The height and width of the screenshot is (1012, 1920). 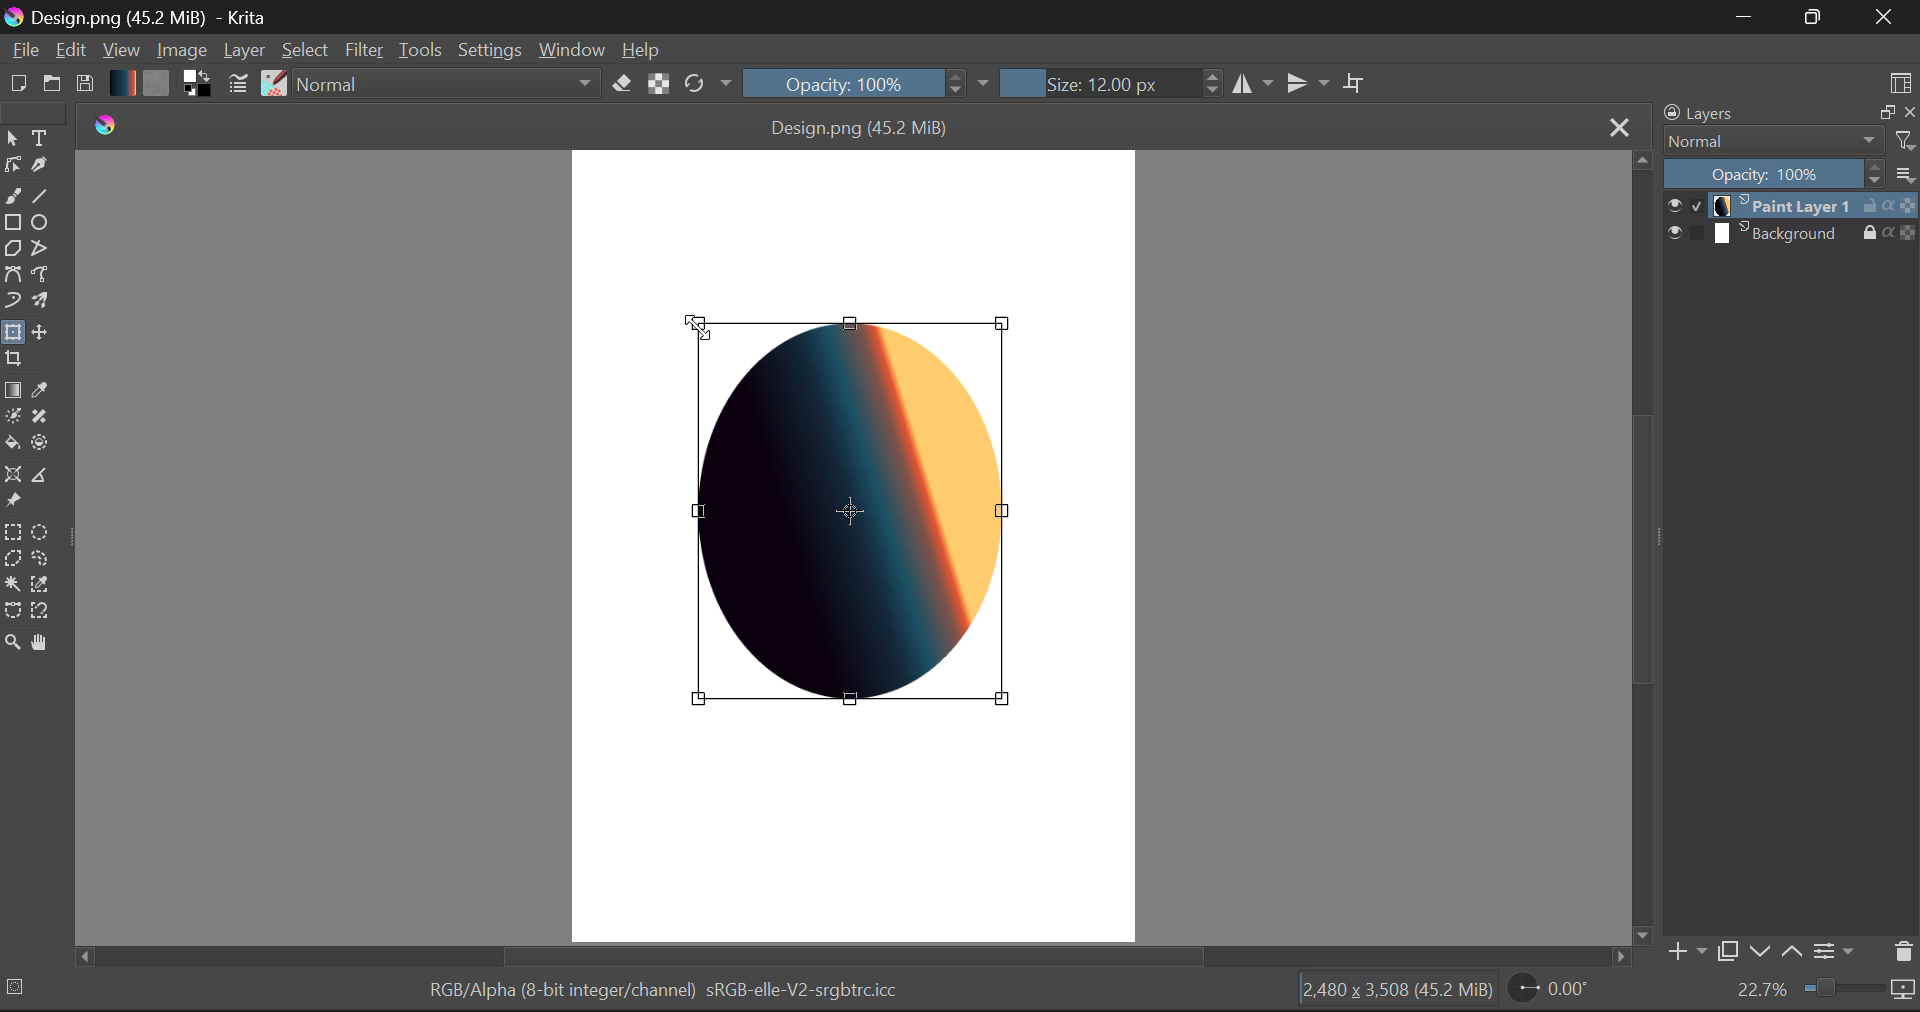 I want to click on Transform Layer Selected, so click(x=12, y=334).